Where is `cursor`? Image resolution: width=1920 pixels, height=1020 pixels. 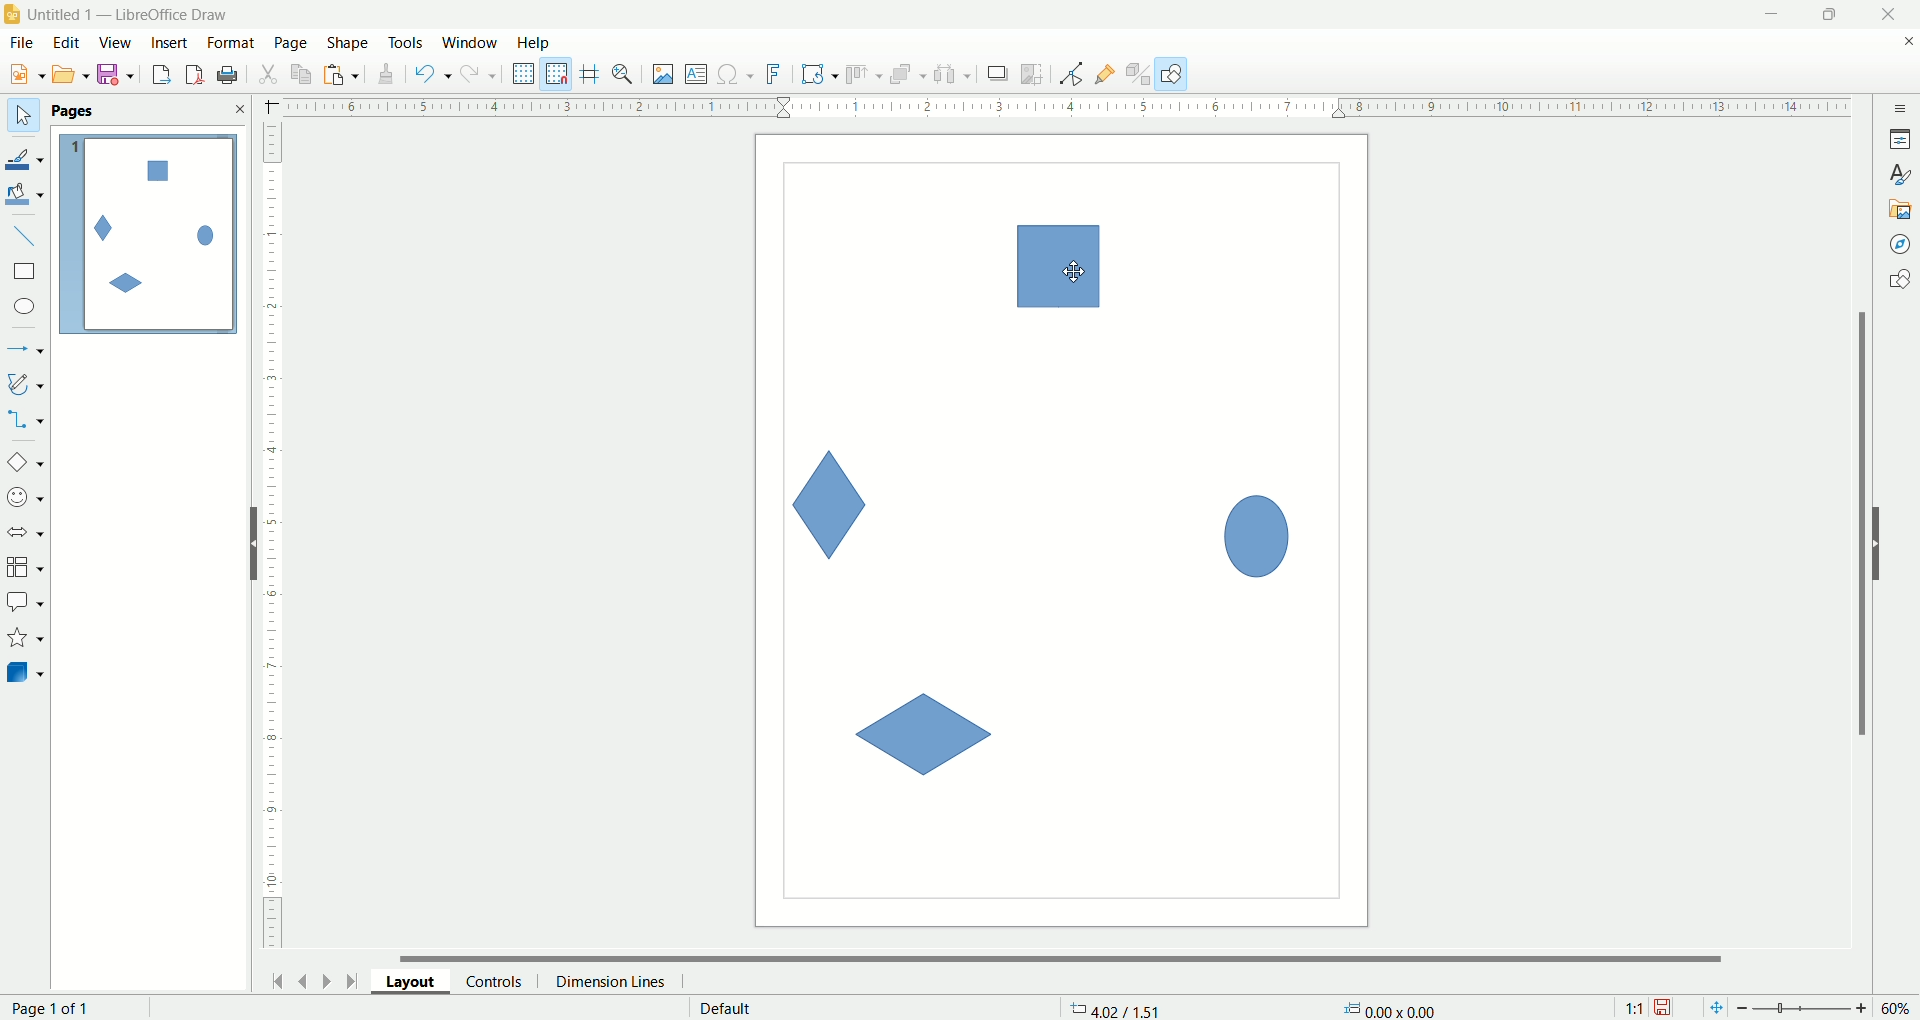 cursor is located at coordinates (1076, 272).